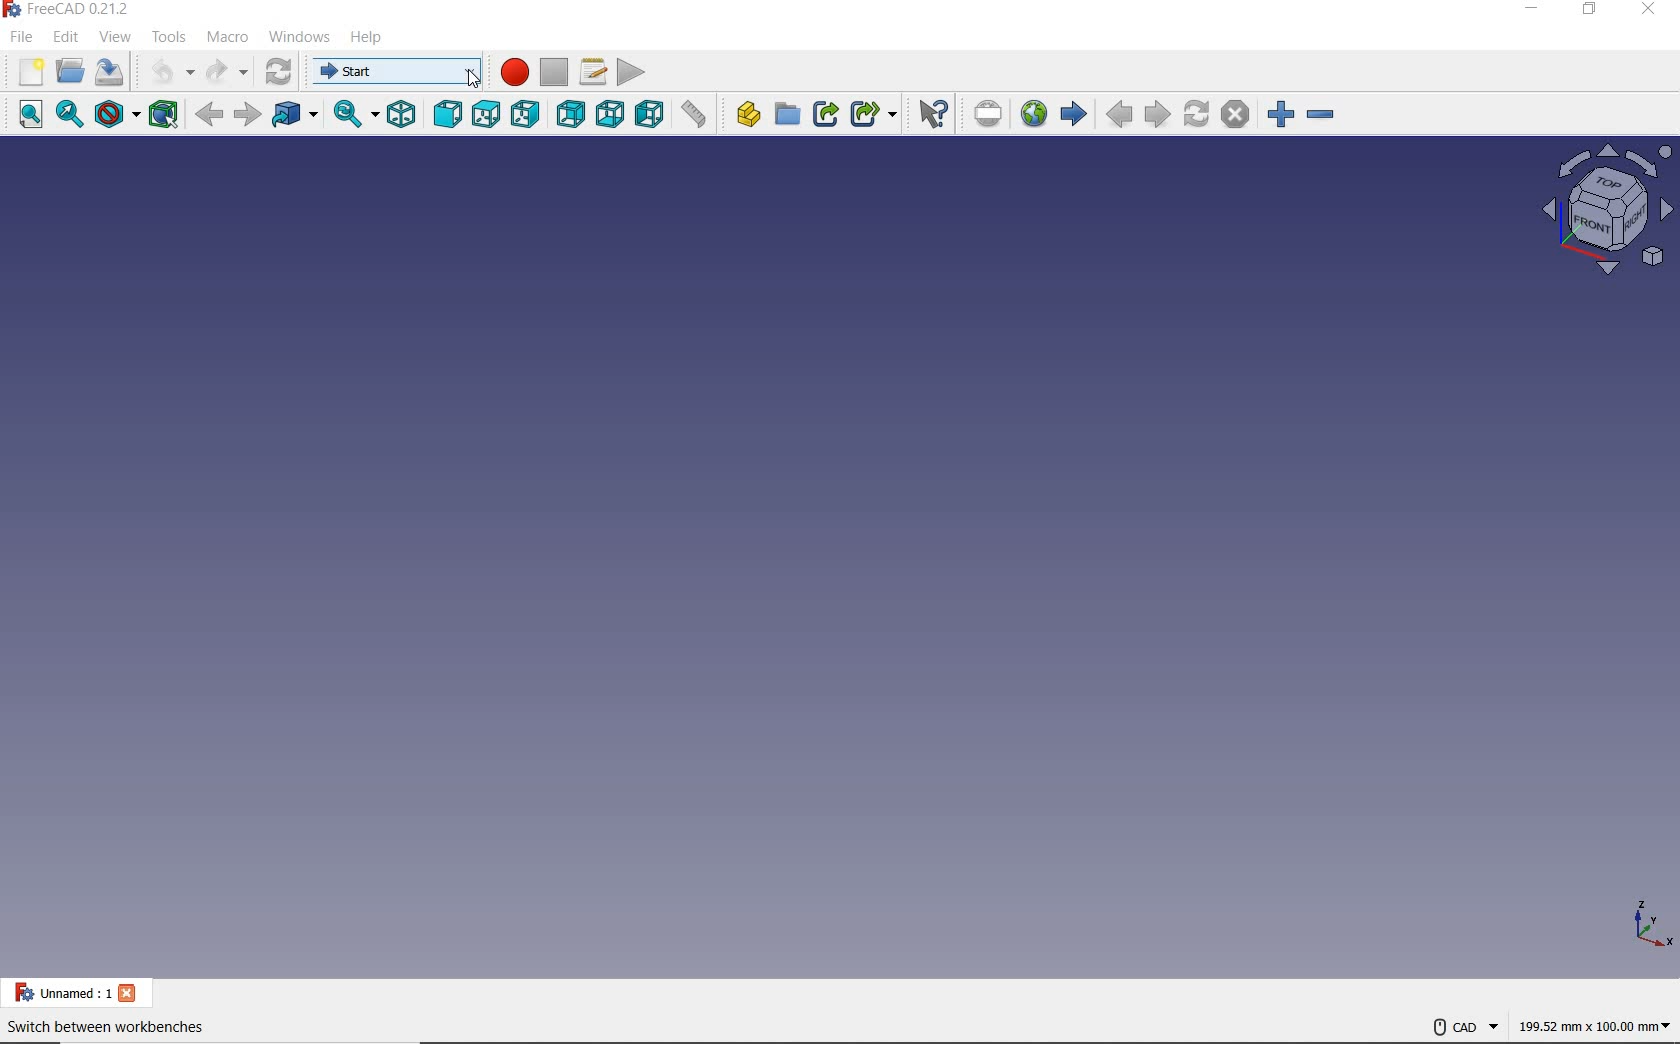  Describe the element at coordinates (301, 37) in the screenshot. I see `WINDOWS` at that location.